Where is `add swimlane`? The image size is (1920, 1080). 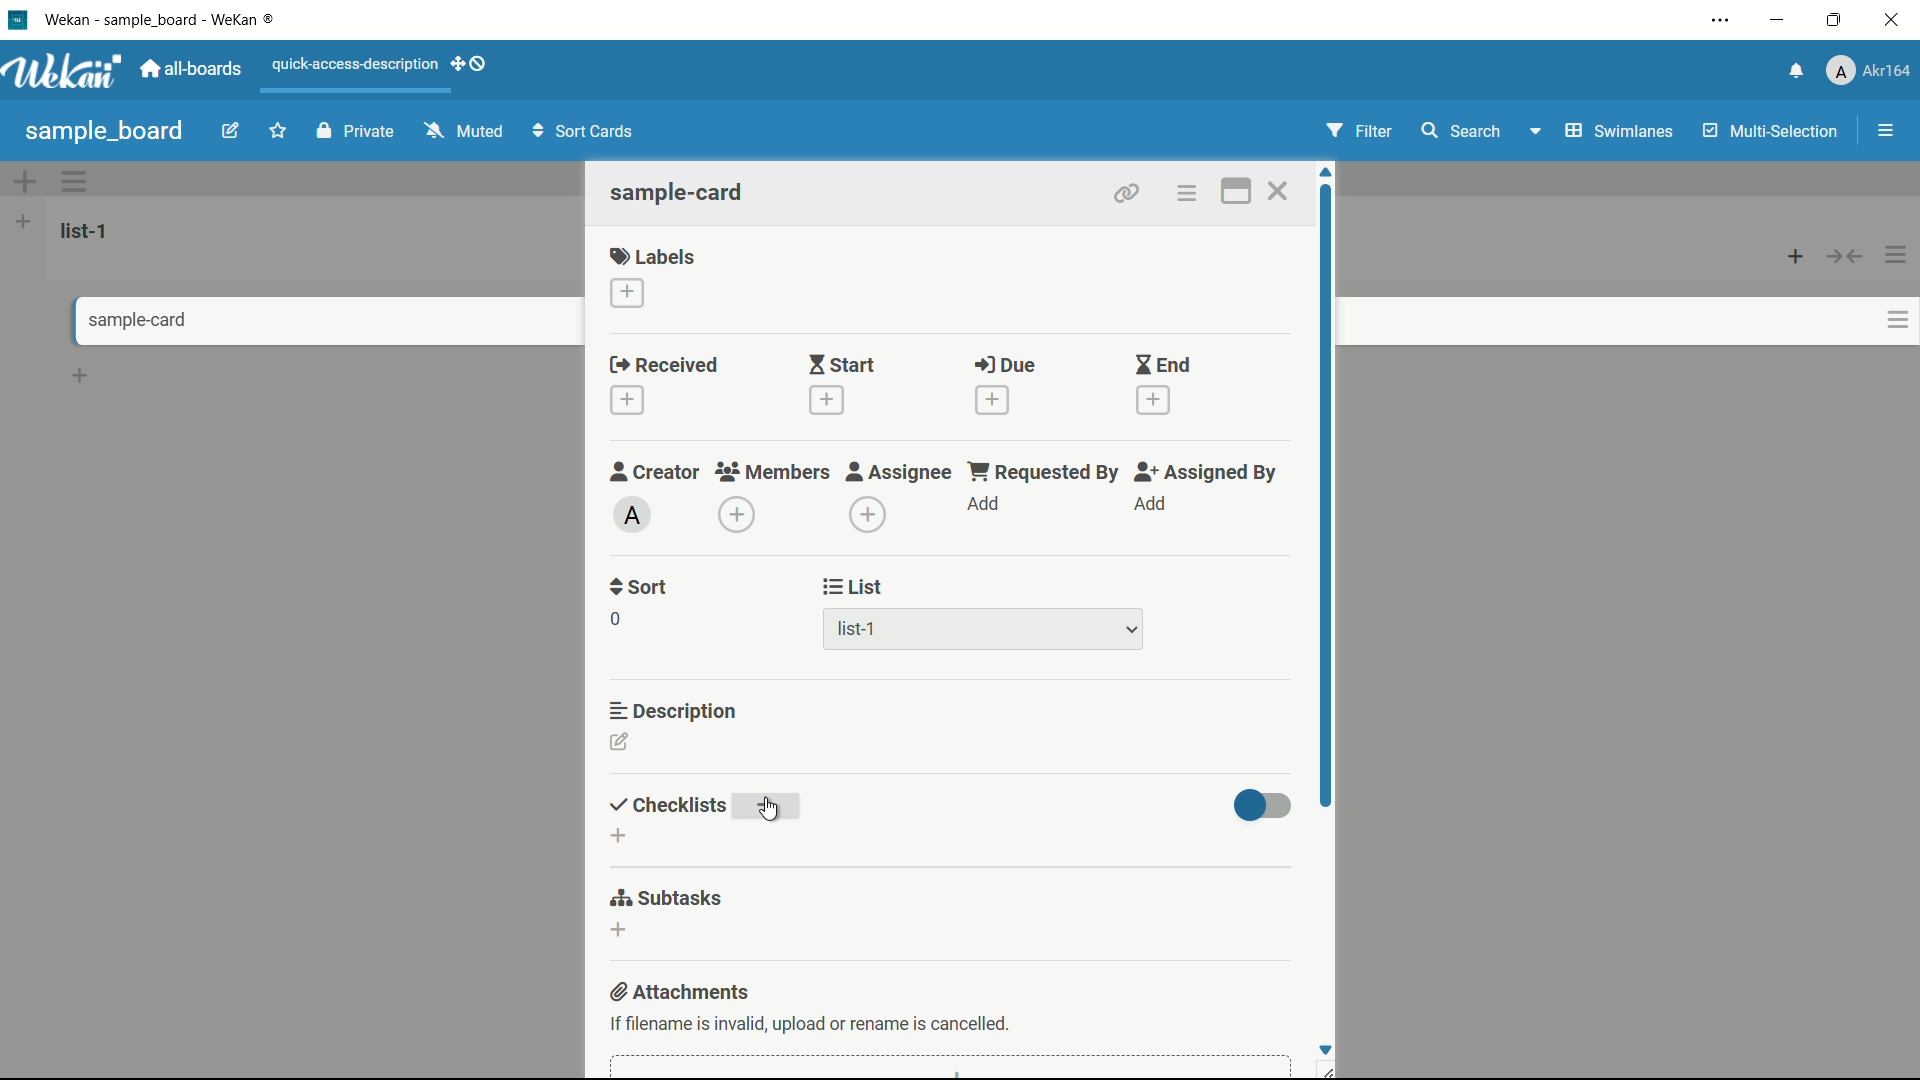
add swimlane is located at coordinates (23, 181).